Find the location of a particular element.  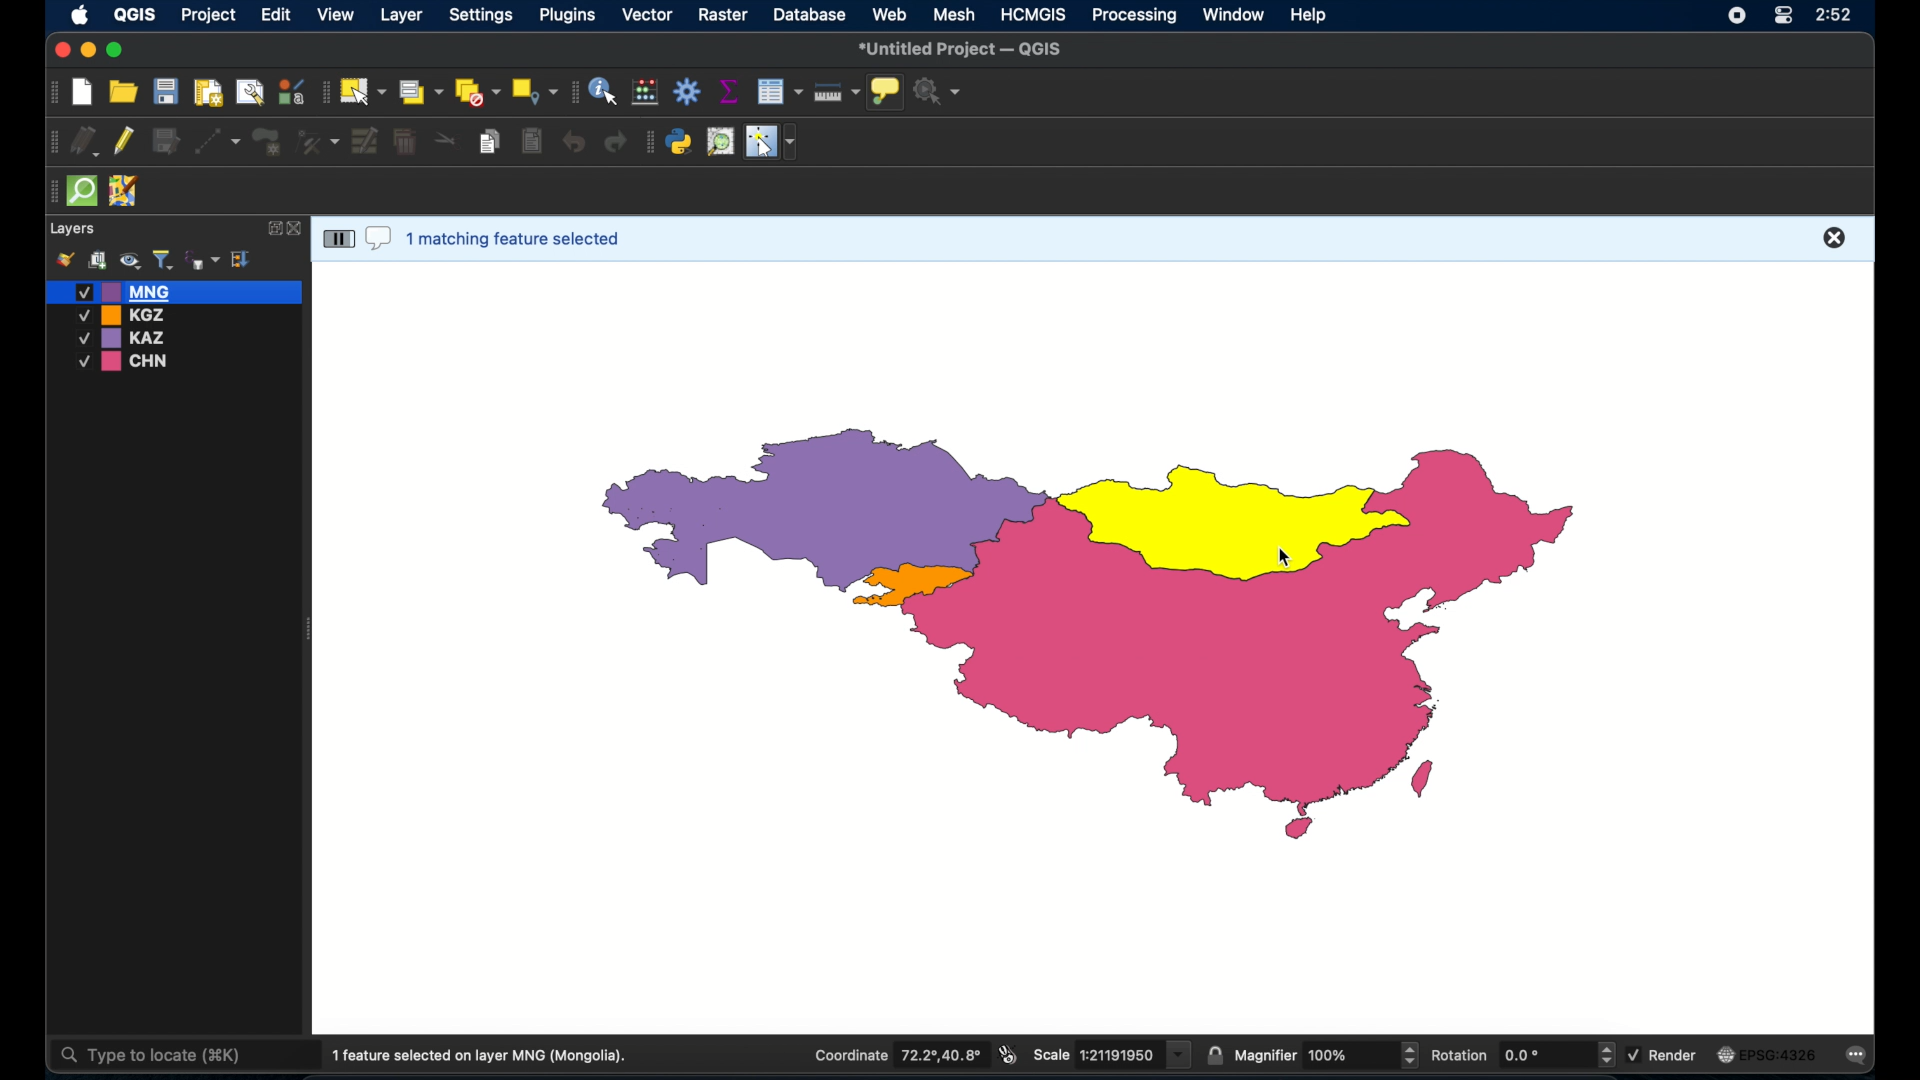

python console is located at coordinates (680, 142).